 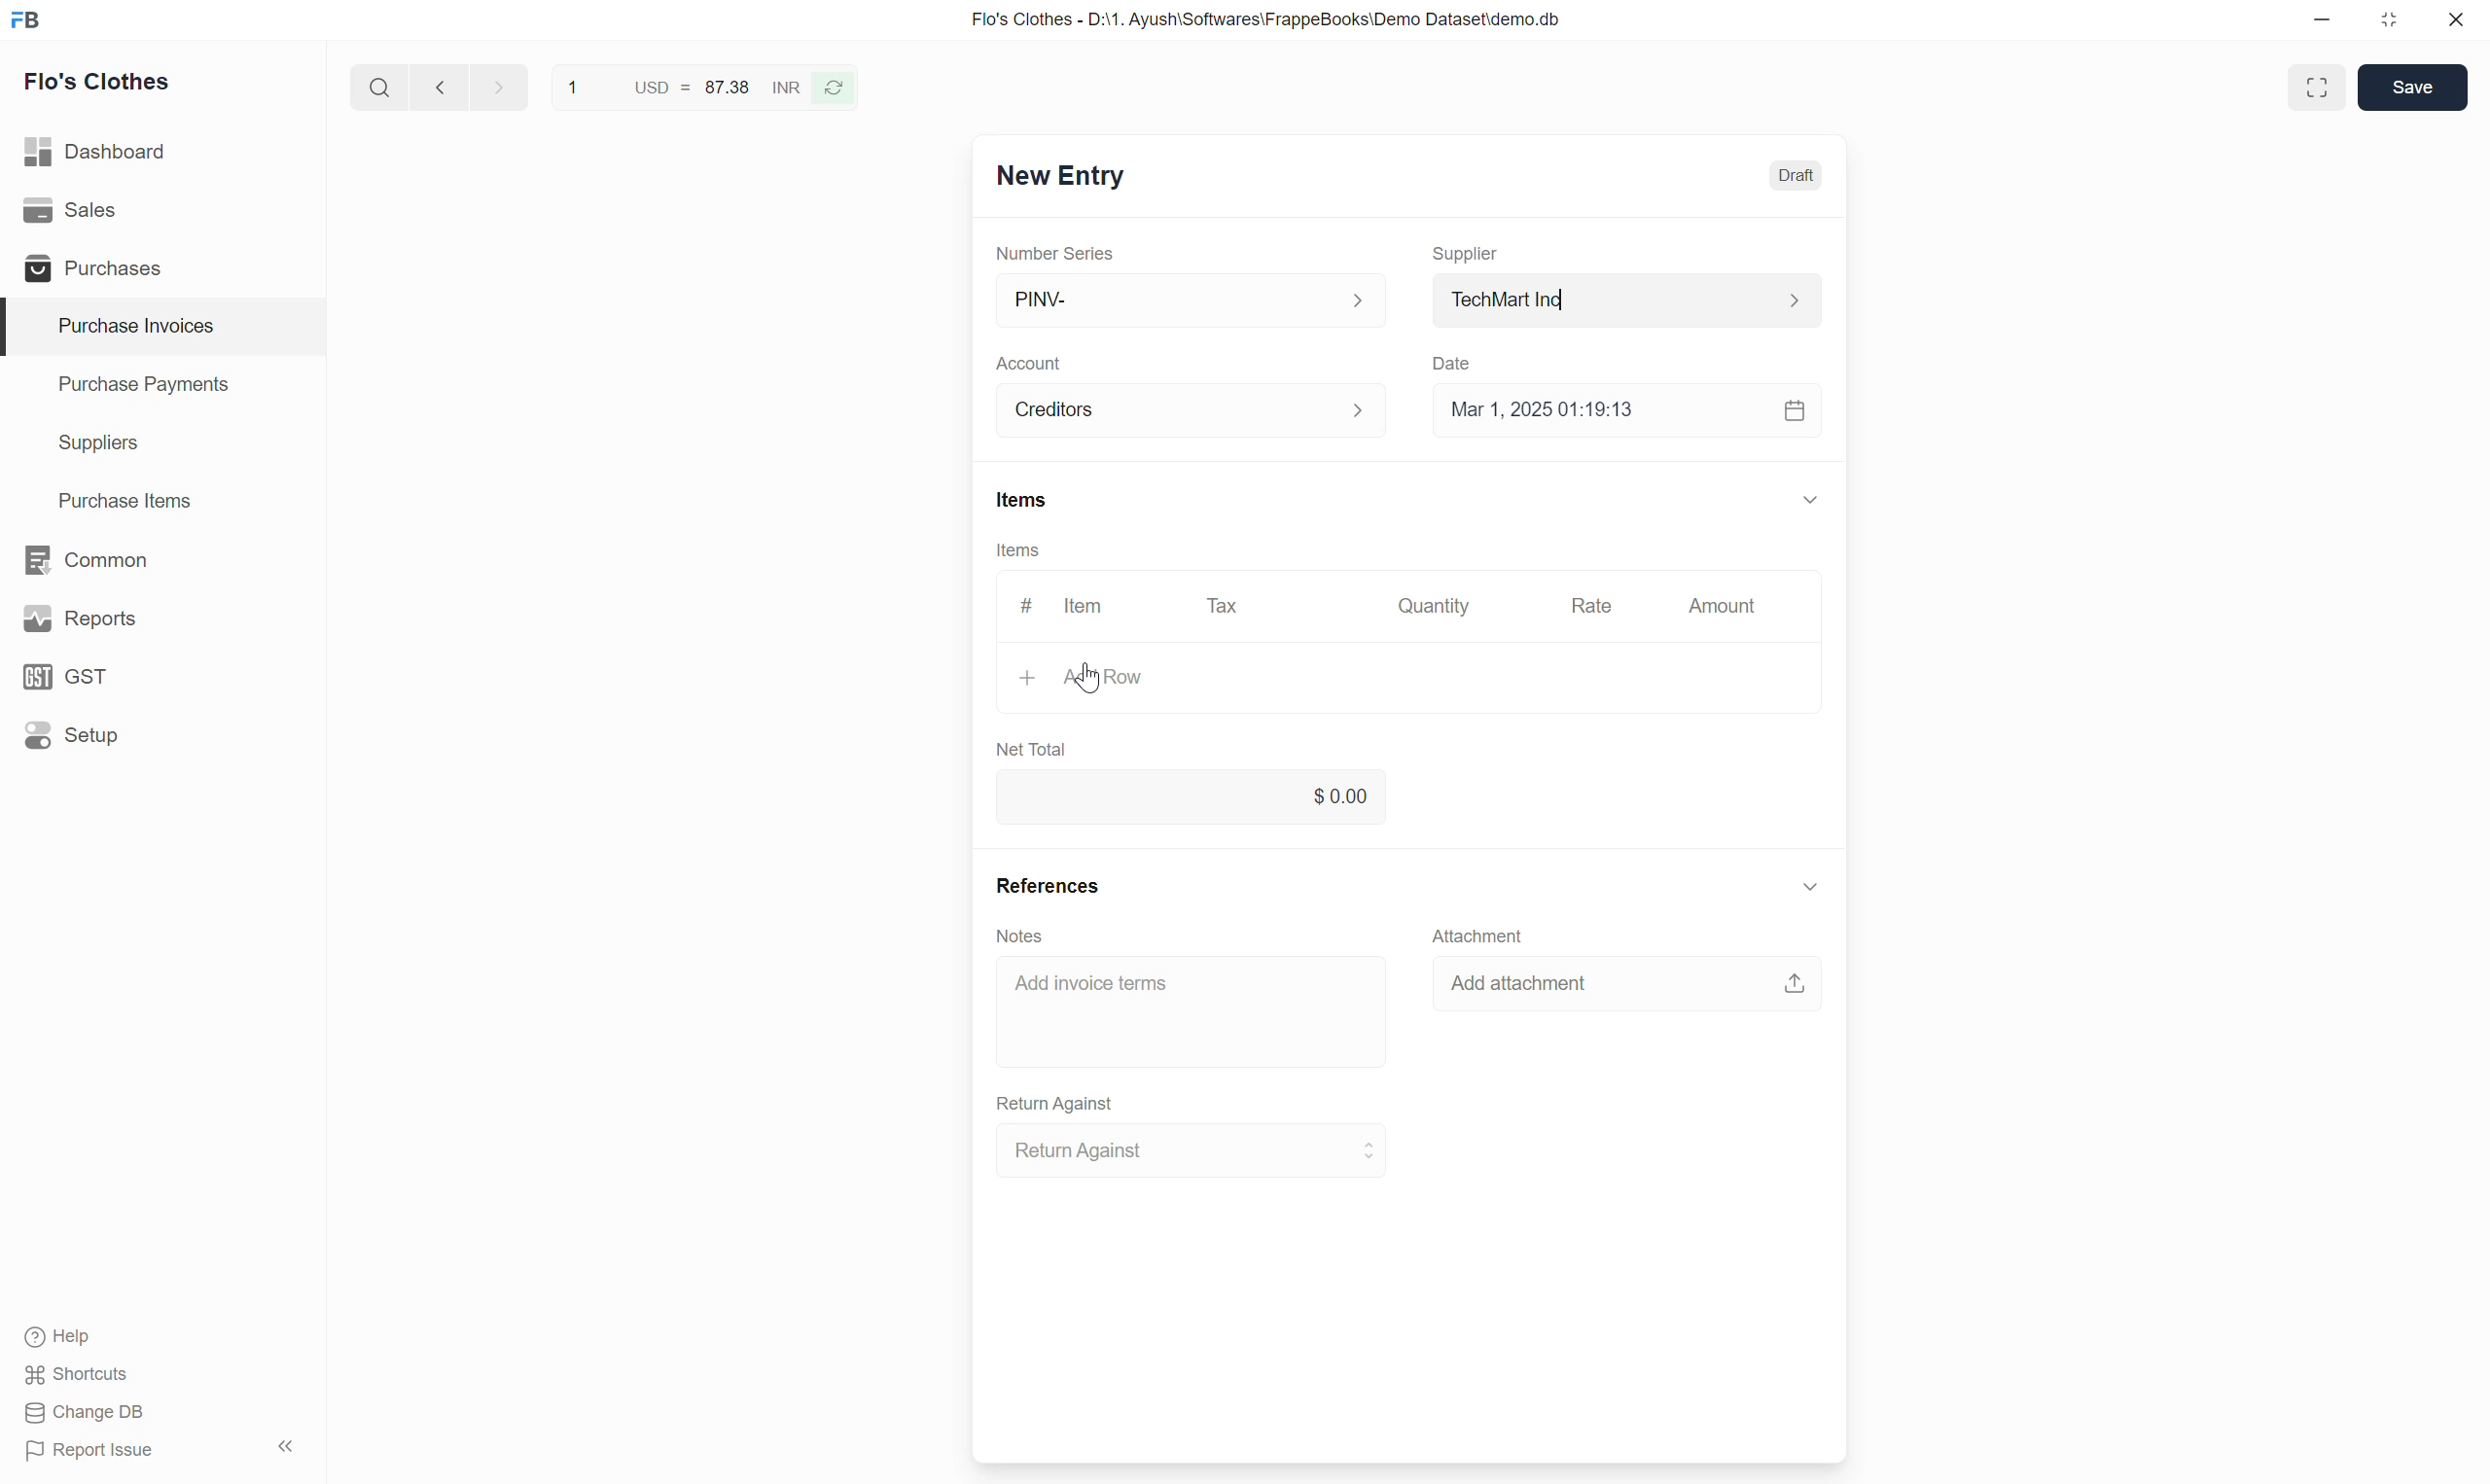 I want to click on References, so click(x=1050, y=885).